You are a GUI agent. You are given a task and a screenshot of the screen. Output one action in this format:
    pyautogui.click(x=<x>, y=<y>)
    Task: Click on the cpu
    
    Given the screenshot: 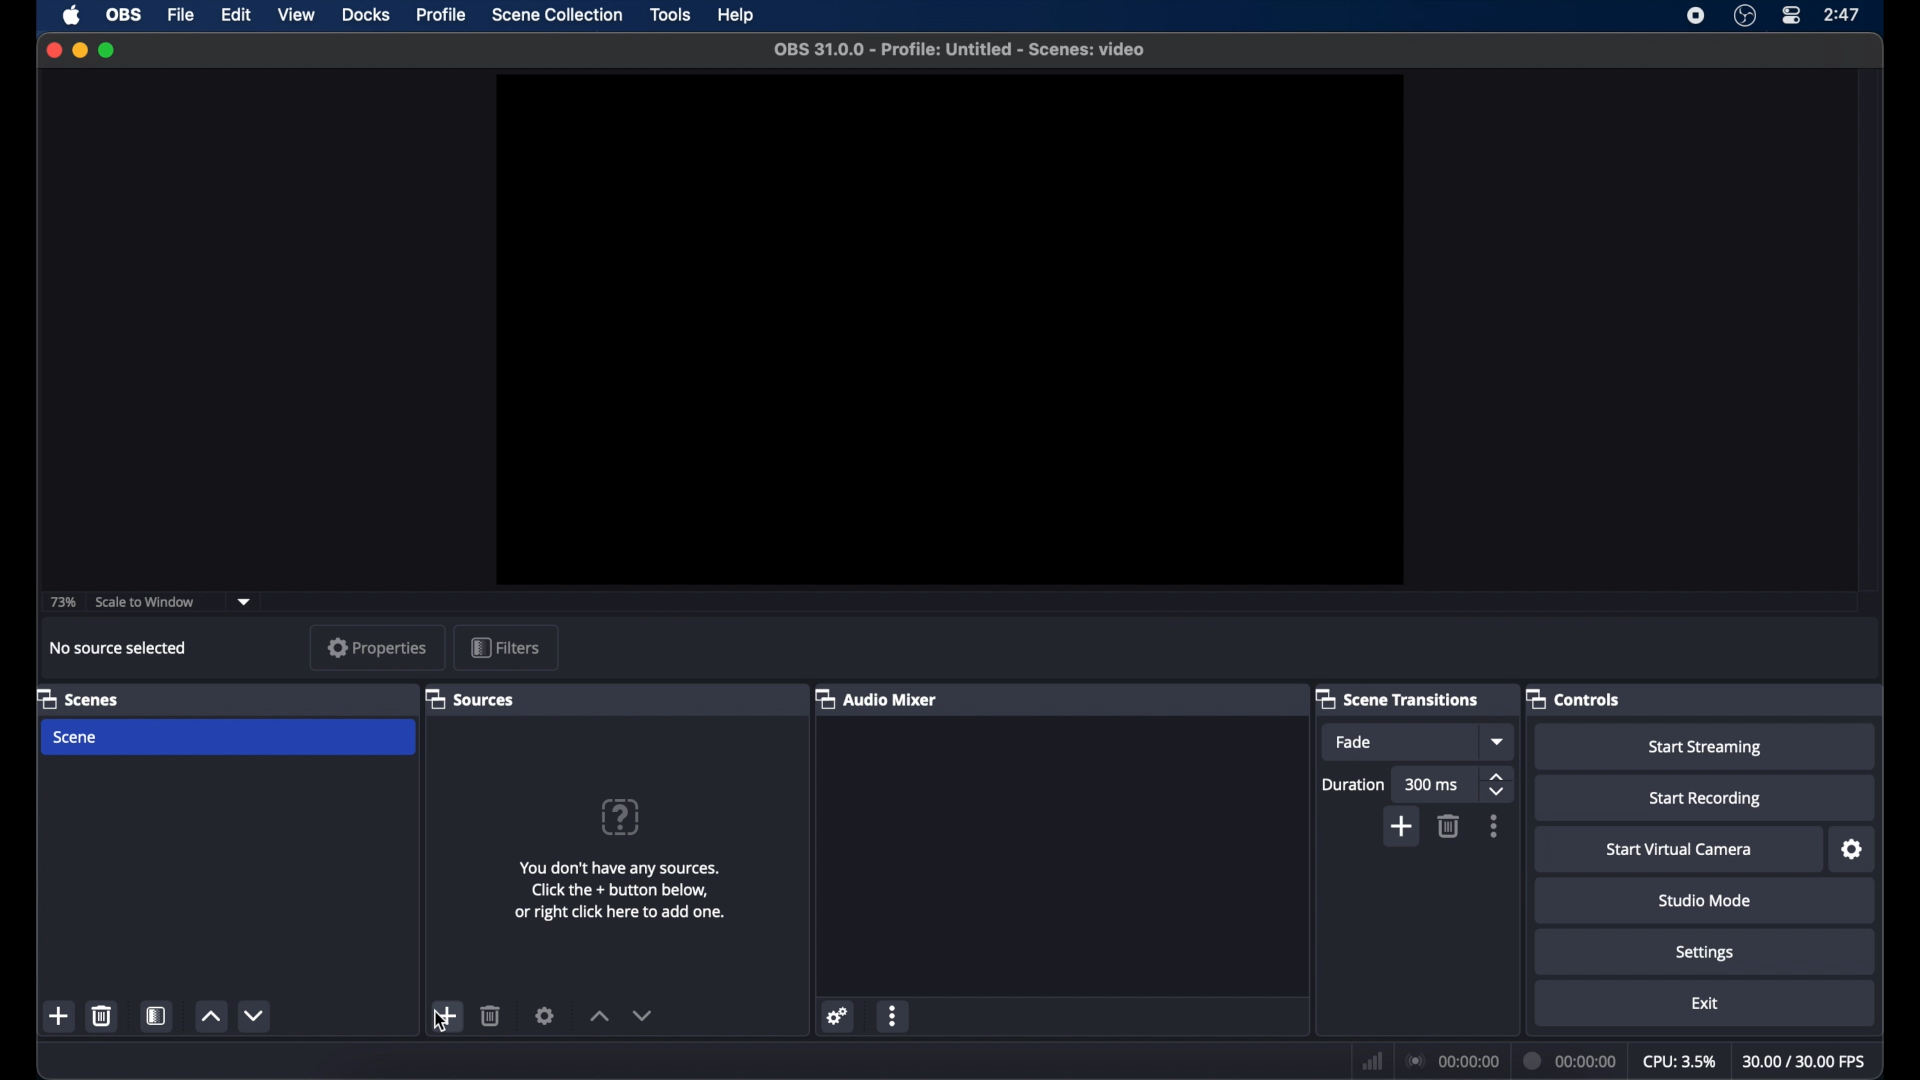 What is the action you would take?
    pyautogui.click(x=1679, y=1062)
    